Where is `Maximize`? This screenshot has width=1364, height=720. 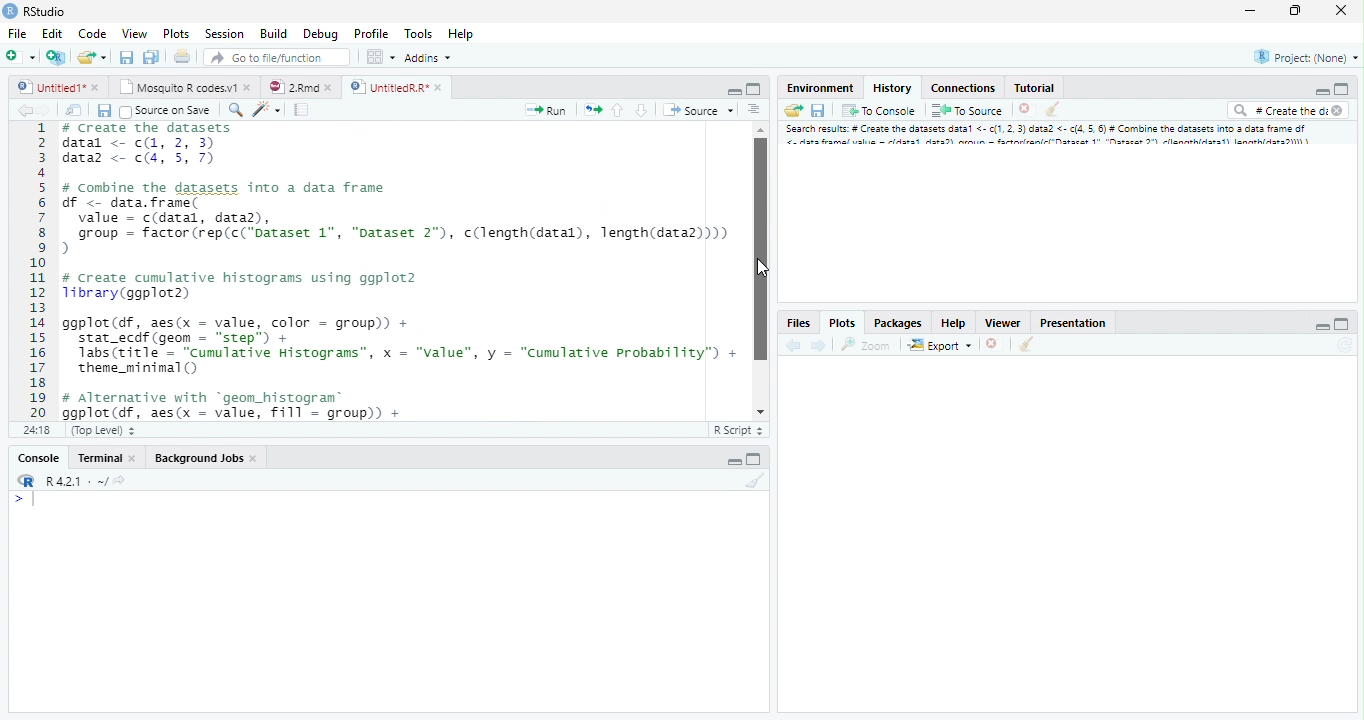 Maximize is located at coordinates (754, 88).